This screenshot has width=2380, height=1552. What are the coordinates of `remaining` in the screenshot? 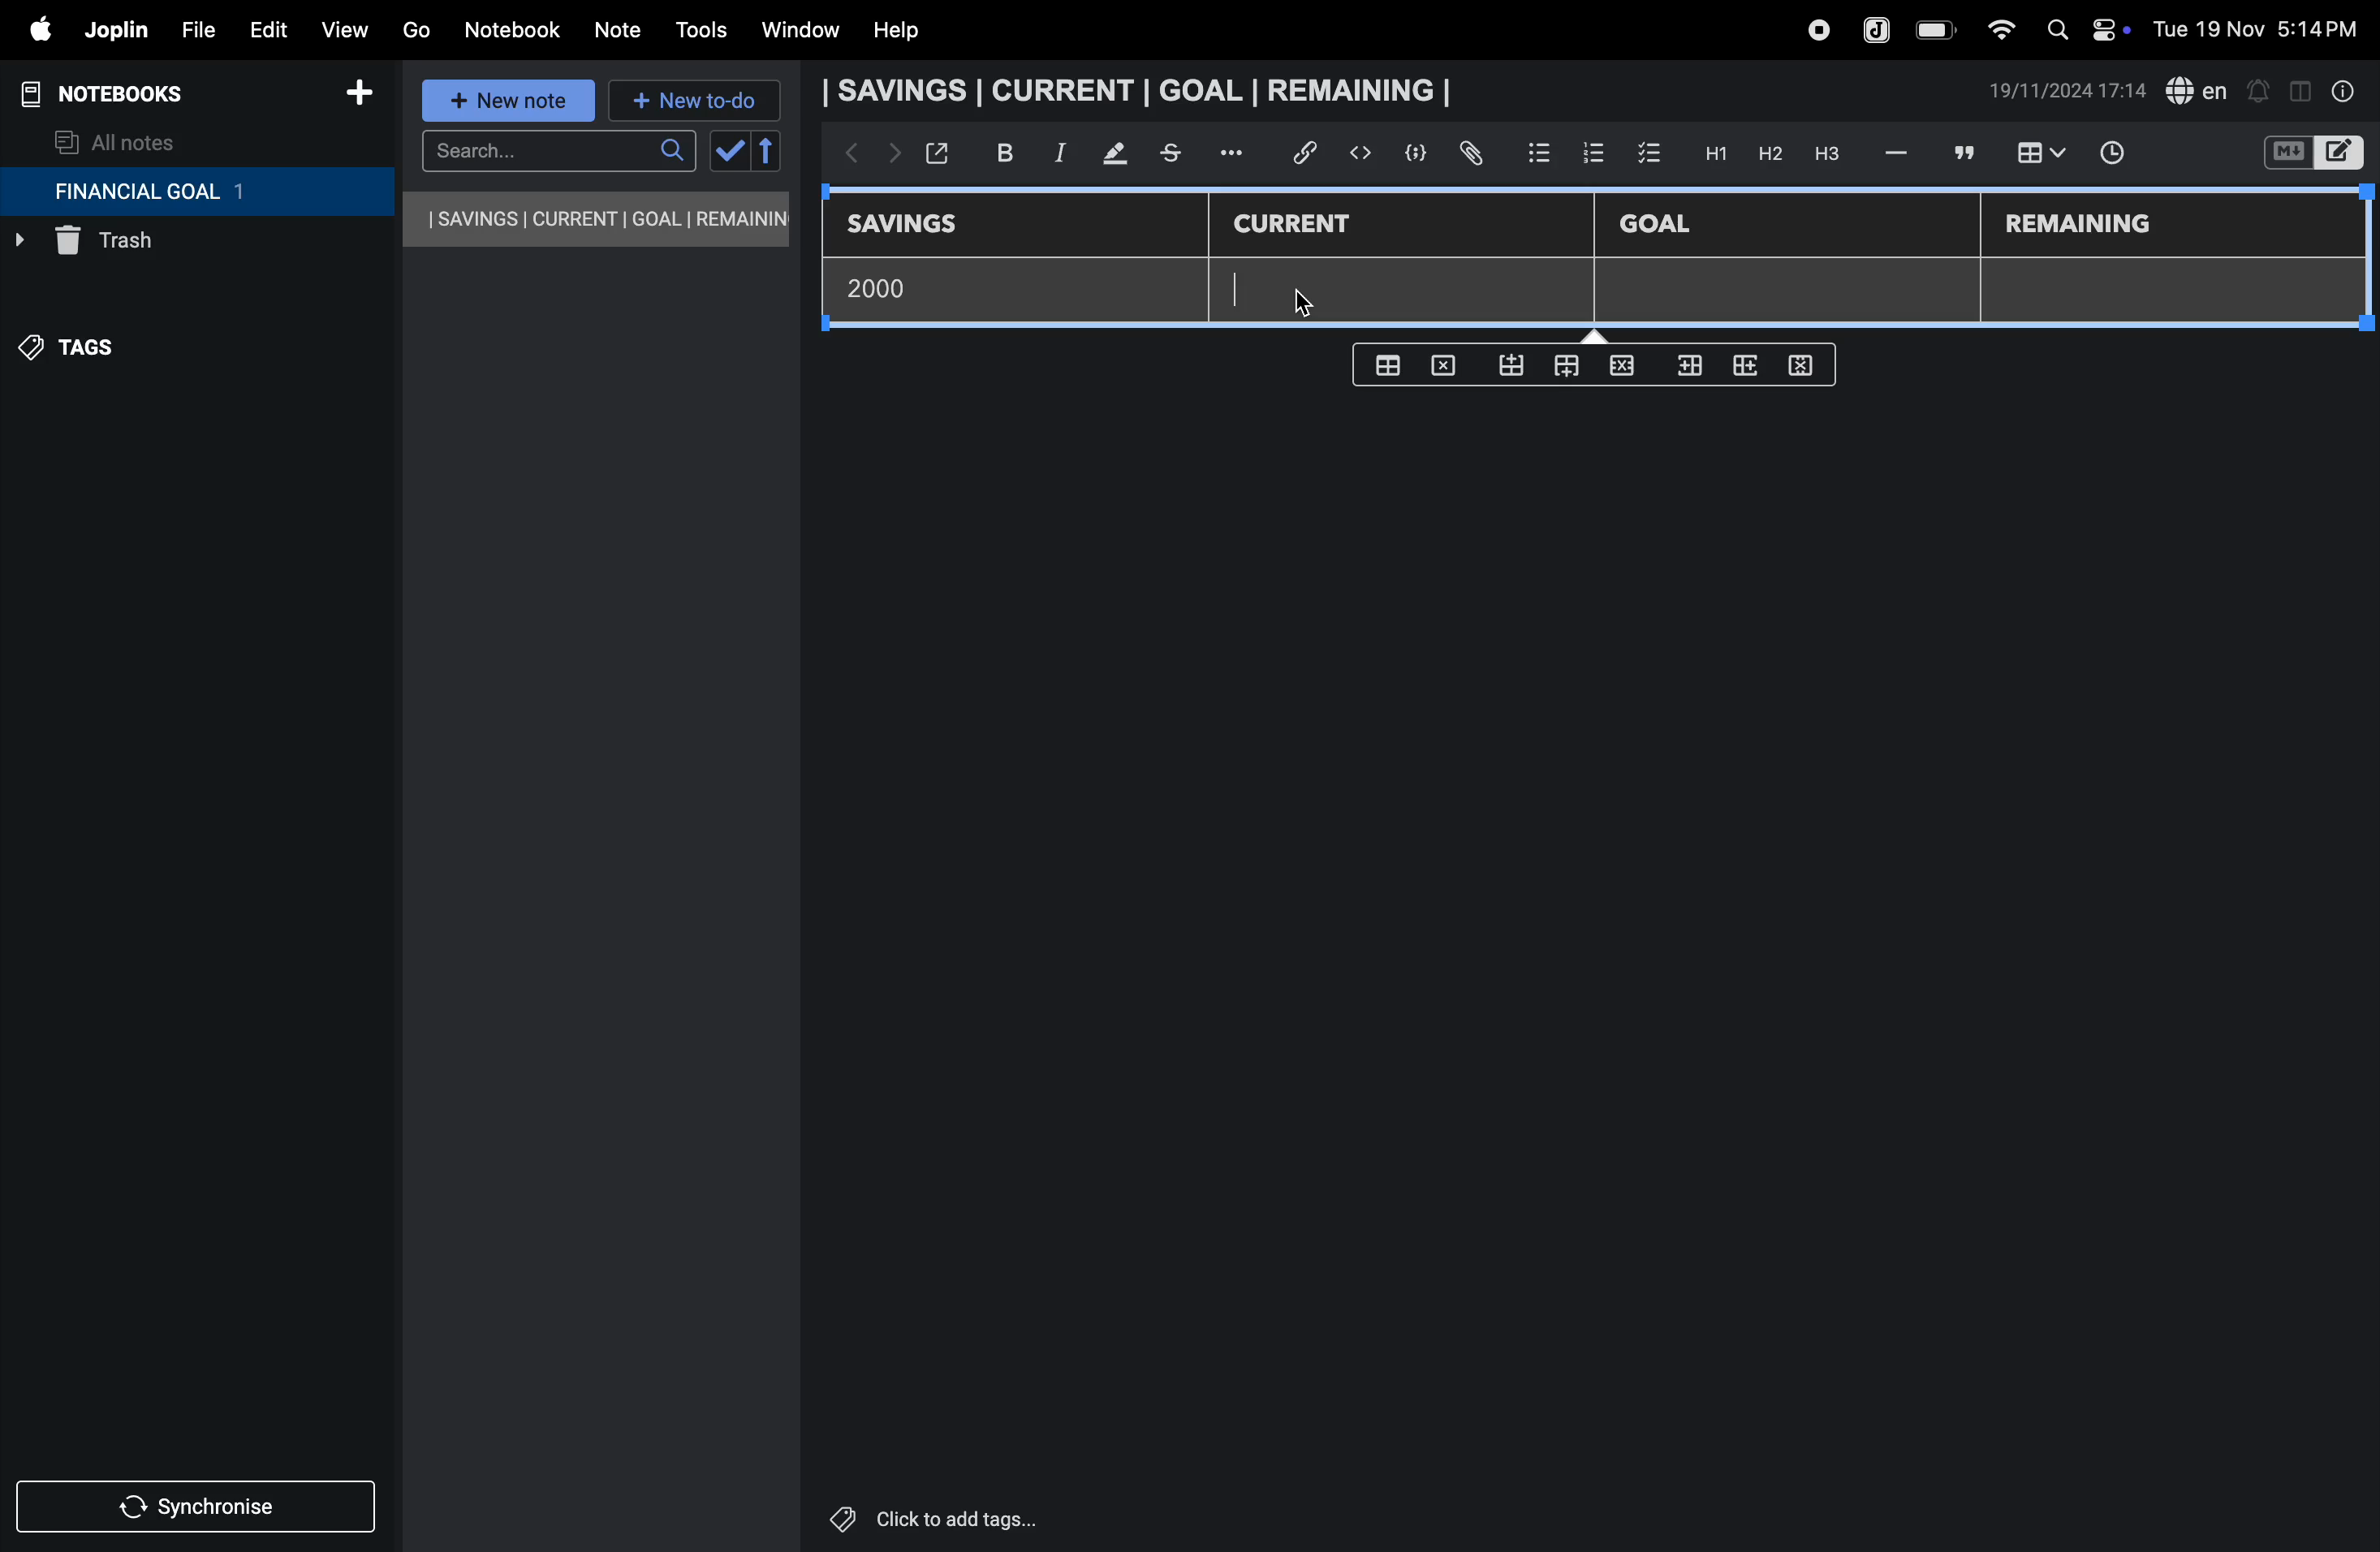 It's located at (2082, 226).